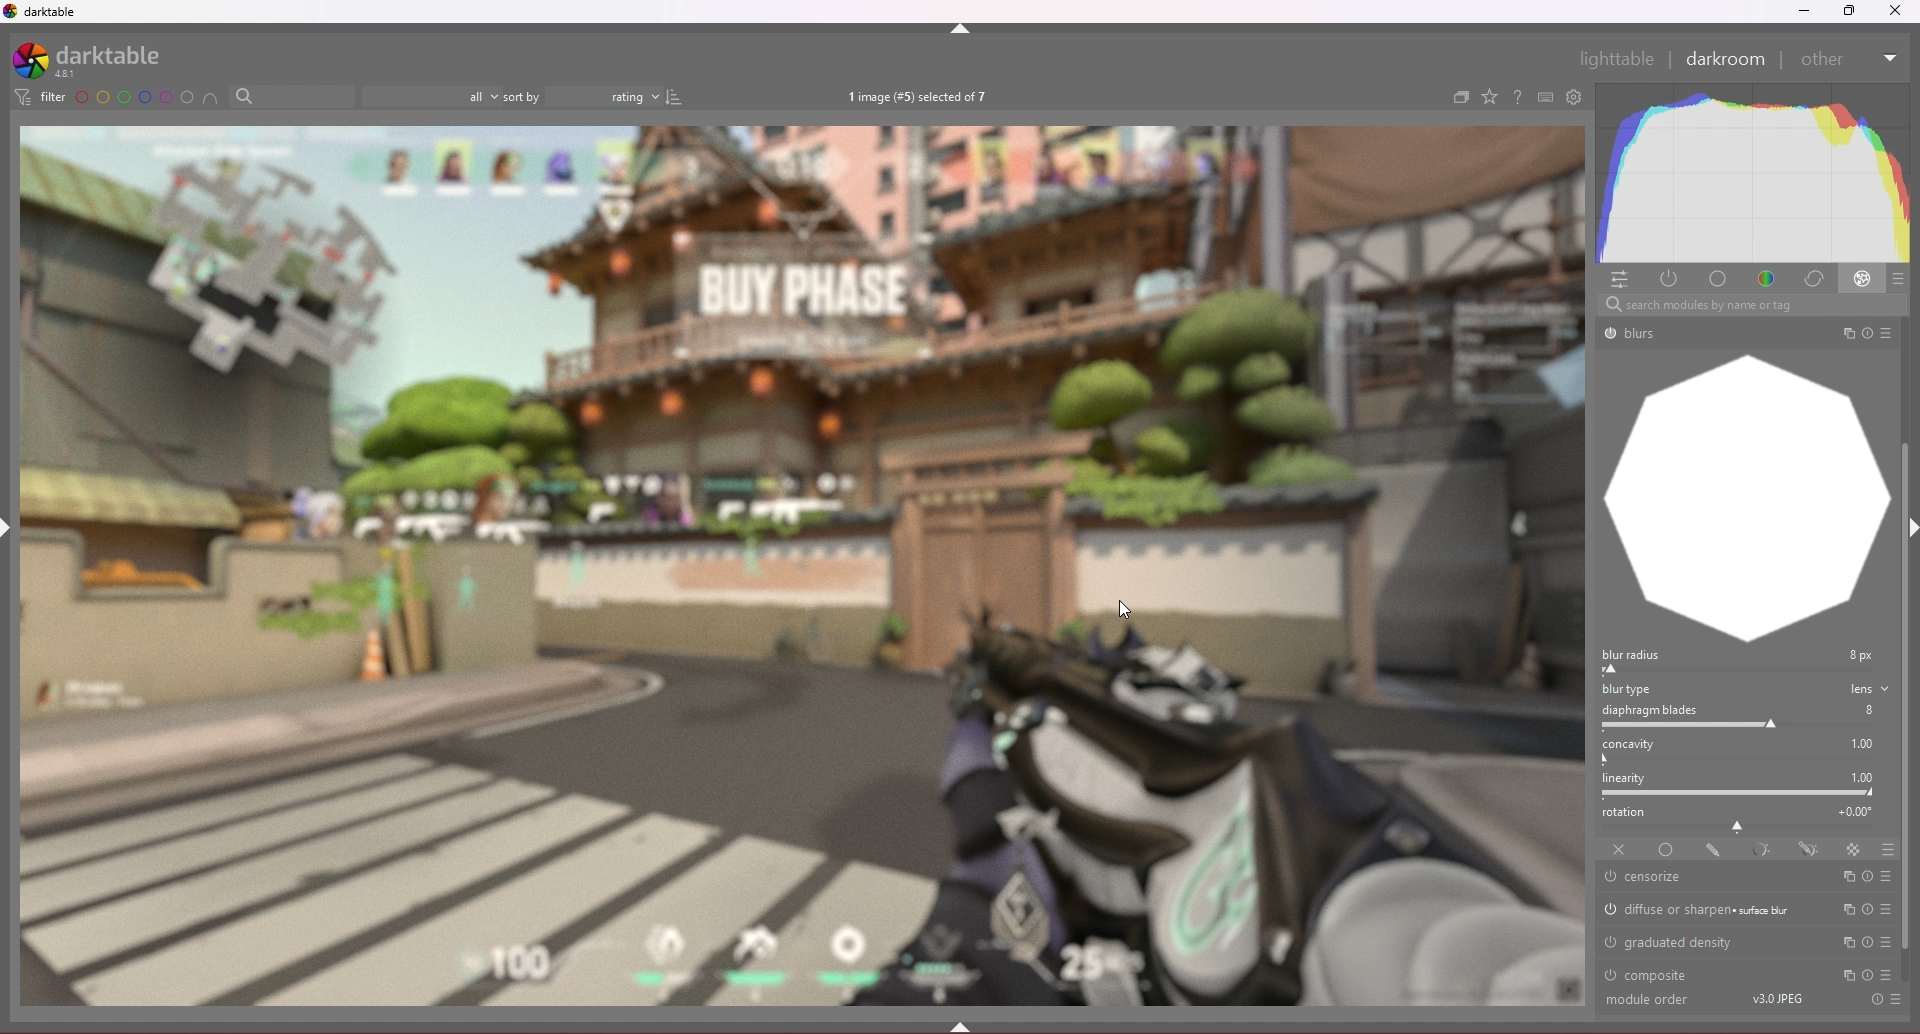  Describe the element at coordinates (1876, 1000) in the screenshot. I see `` at that location.